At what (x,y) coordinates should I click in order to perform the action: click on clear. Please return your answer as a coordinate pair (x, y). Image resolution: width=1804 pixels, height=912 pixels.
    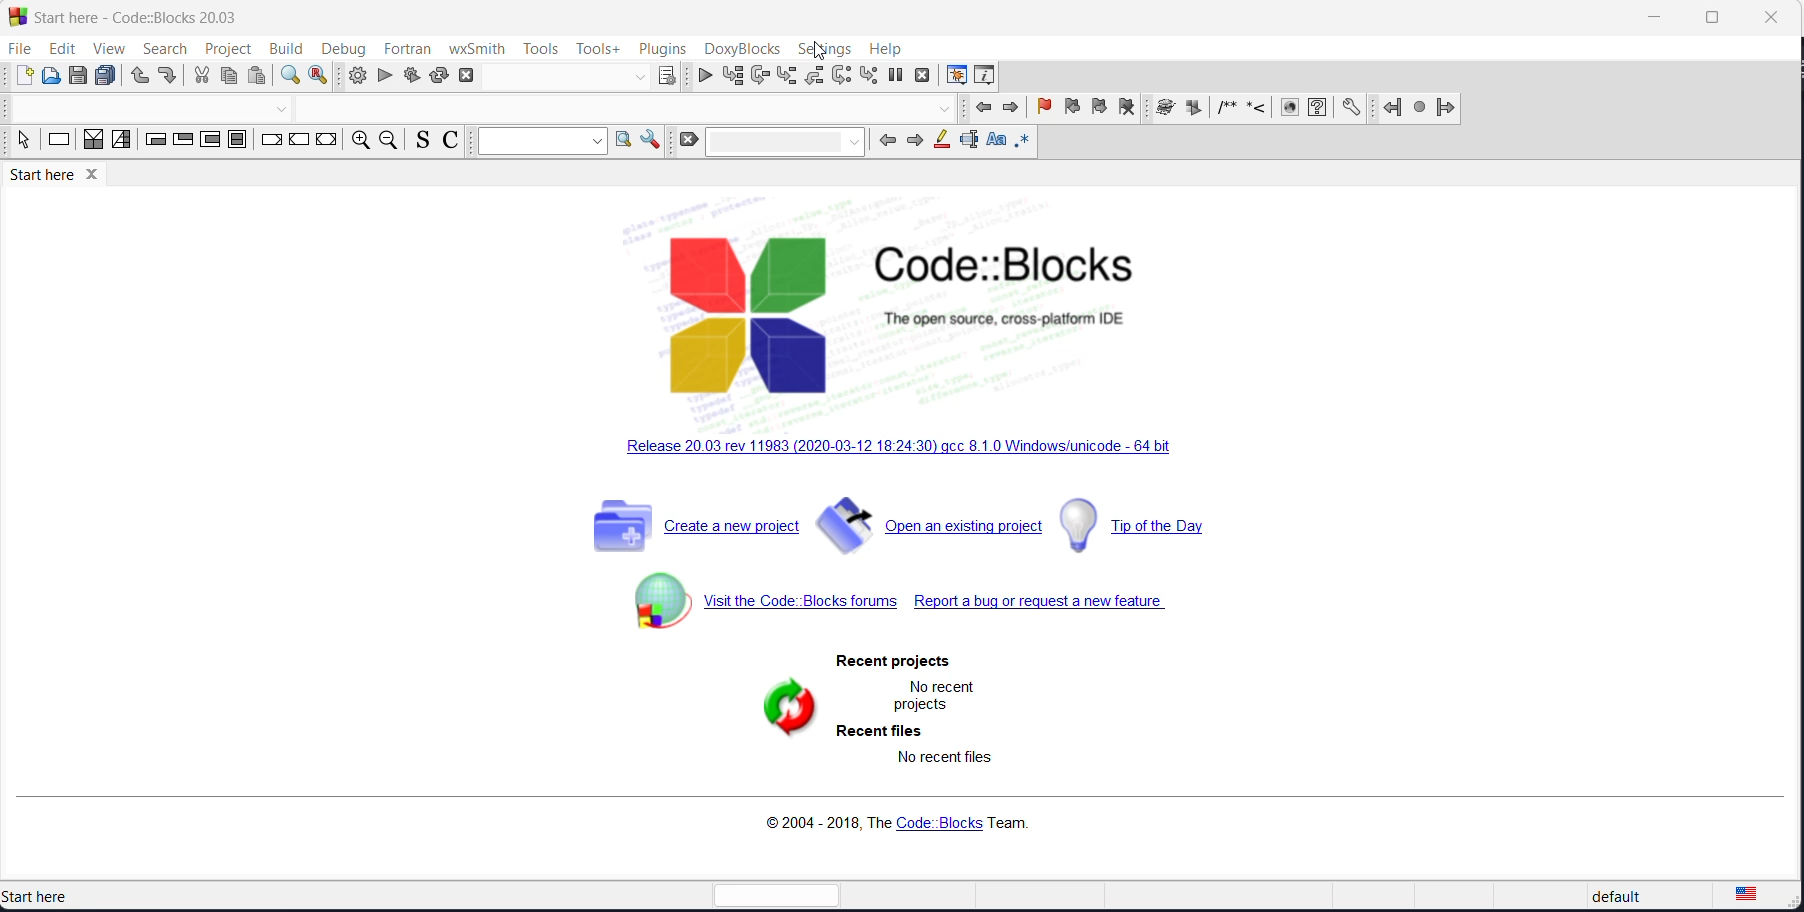
    Looking at the image, I should click on (686, 140).